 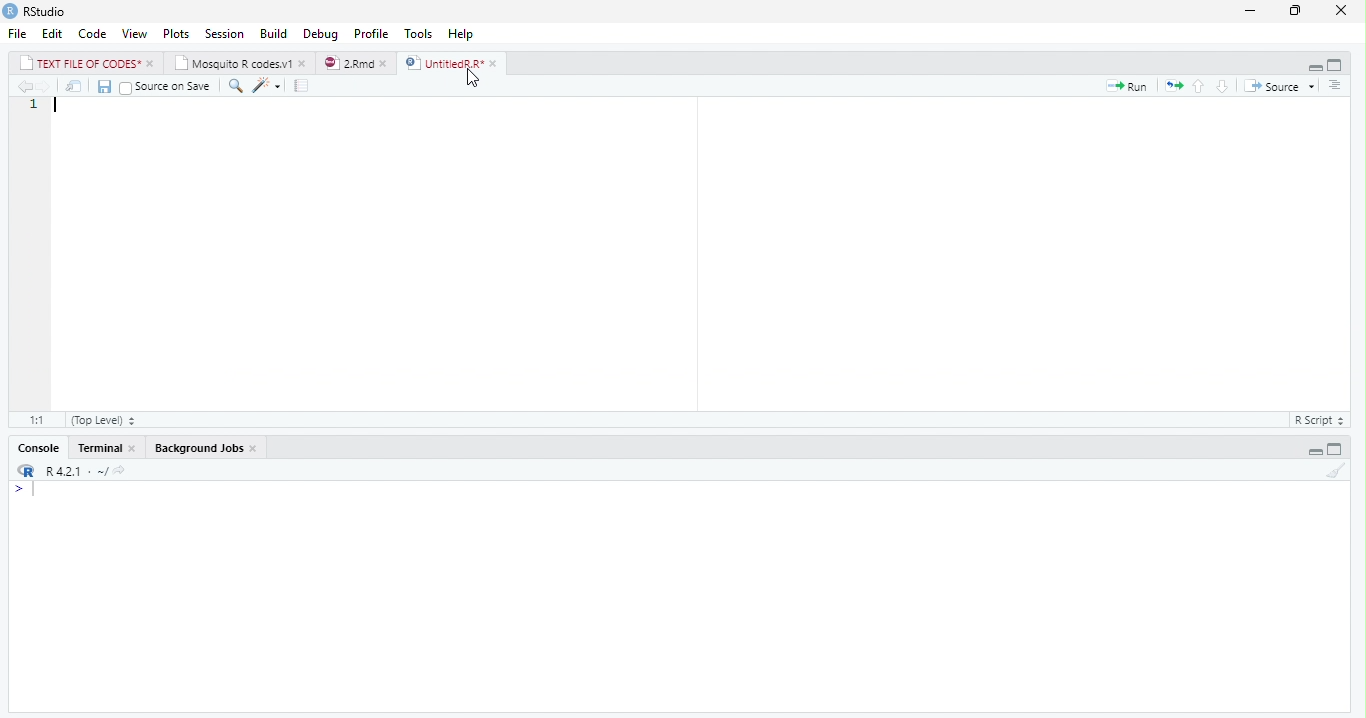 What do you see at coordinates (18, 33) in the screenshot?
I see `file` at bounding box center [18, 33].